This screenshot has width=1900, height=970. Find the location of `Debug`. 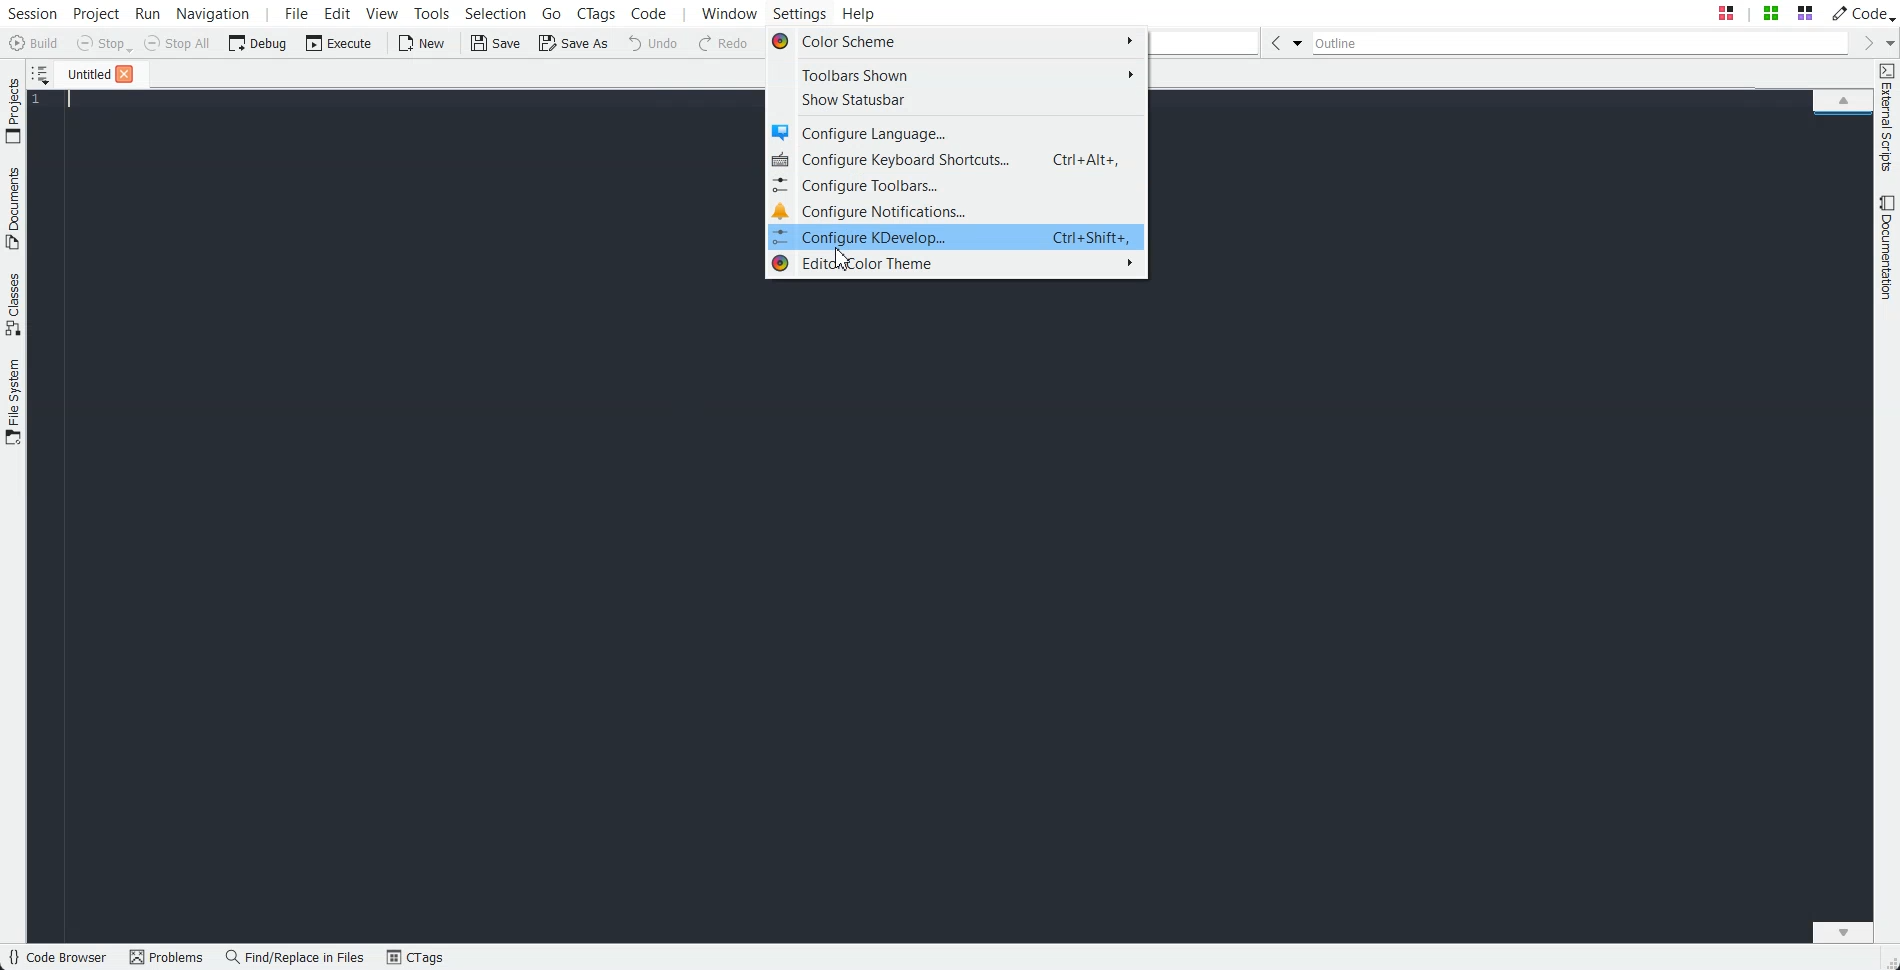

Debug is located at coordinates (258, 42).